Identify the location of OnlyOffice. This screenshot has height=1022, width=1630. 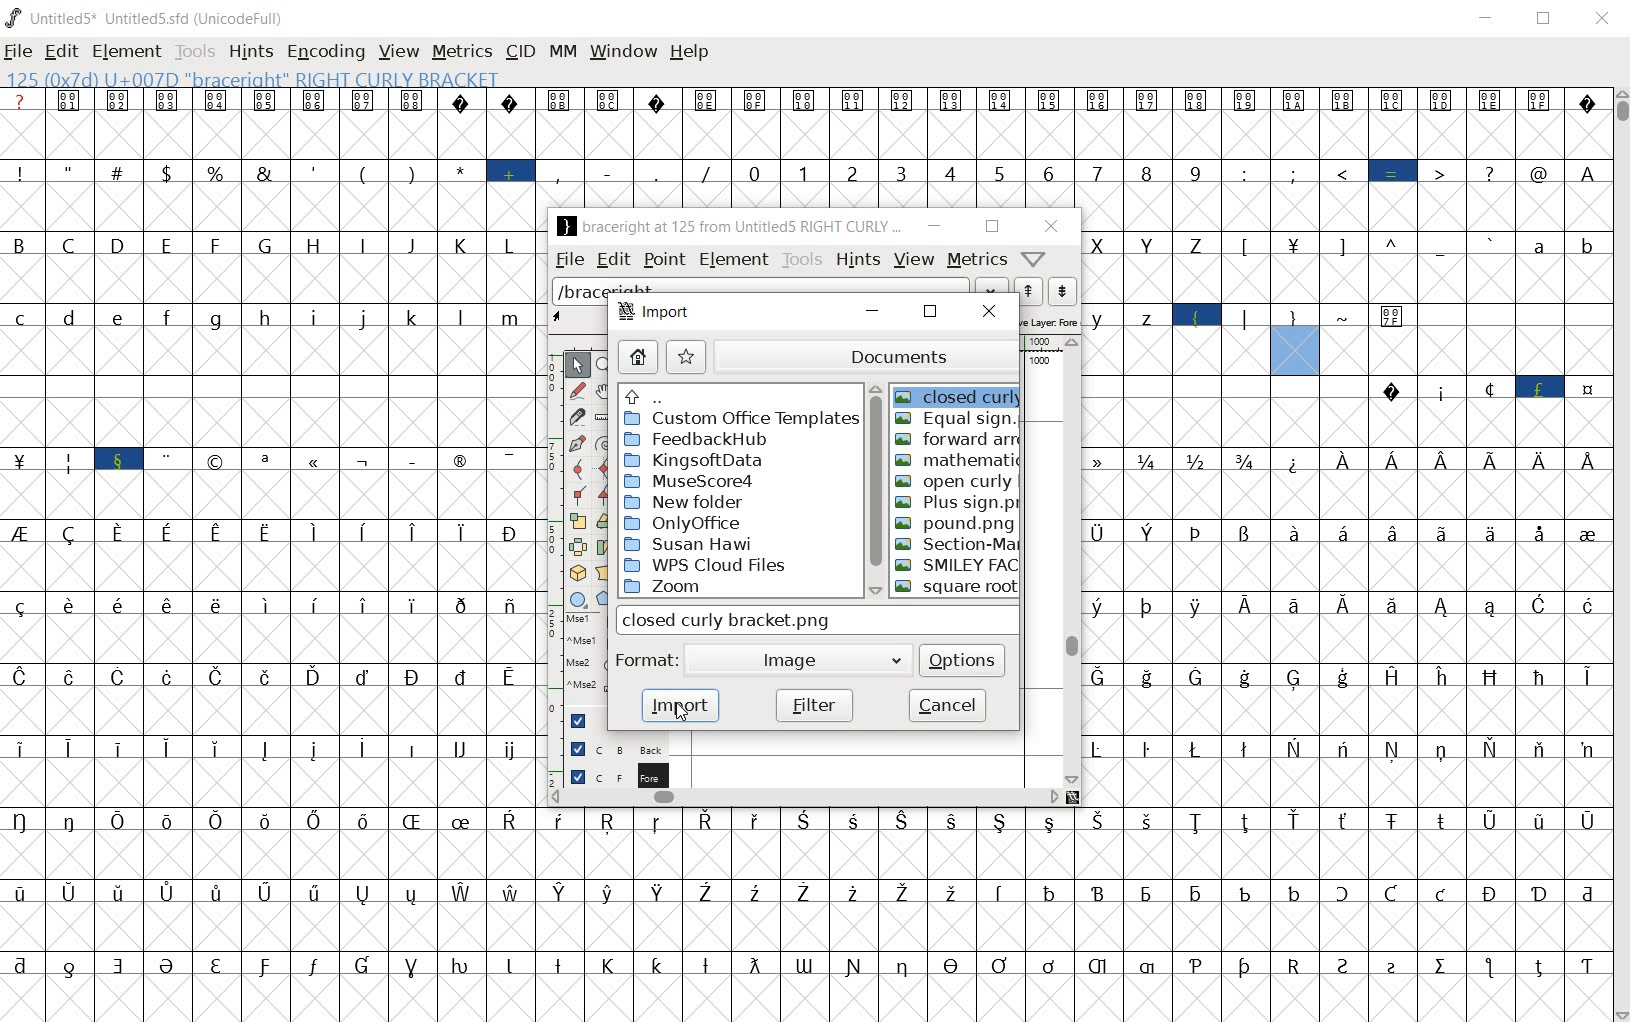
(682, 525).